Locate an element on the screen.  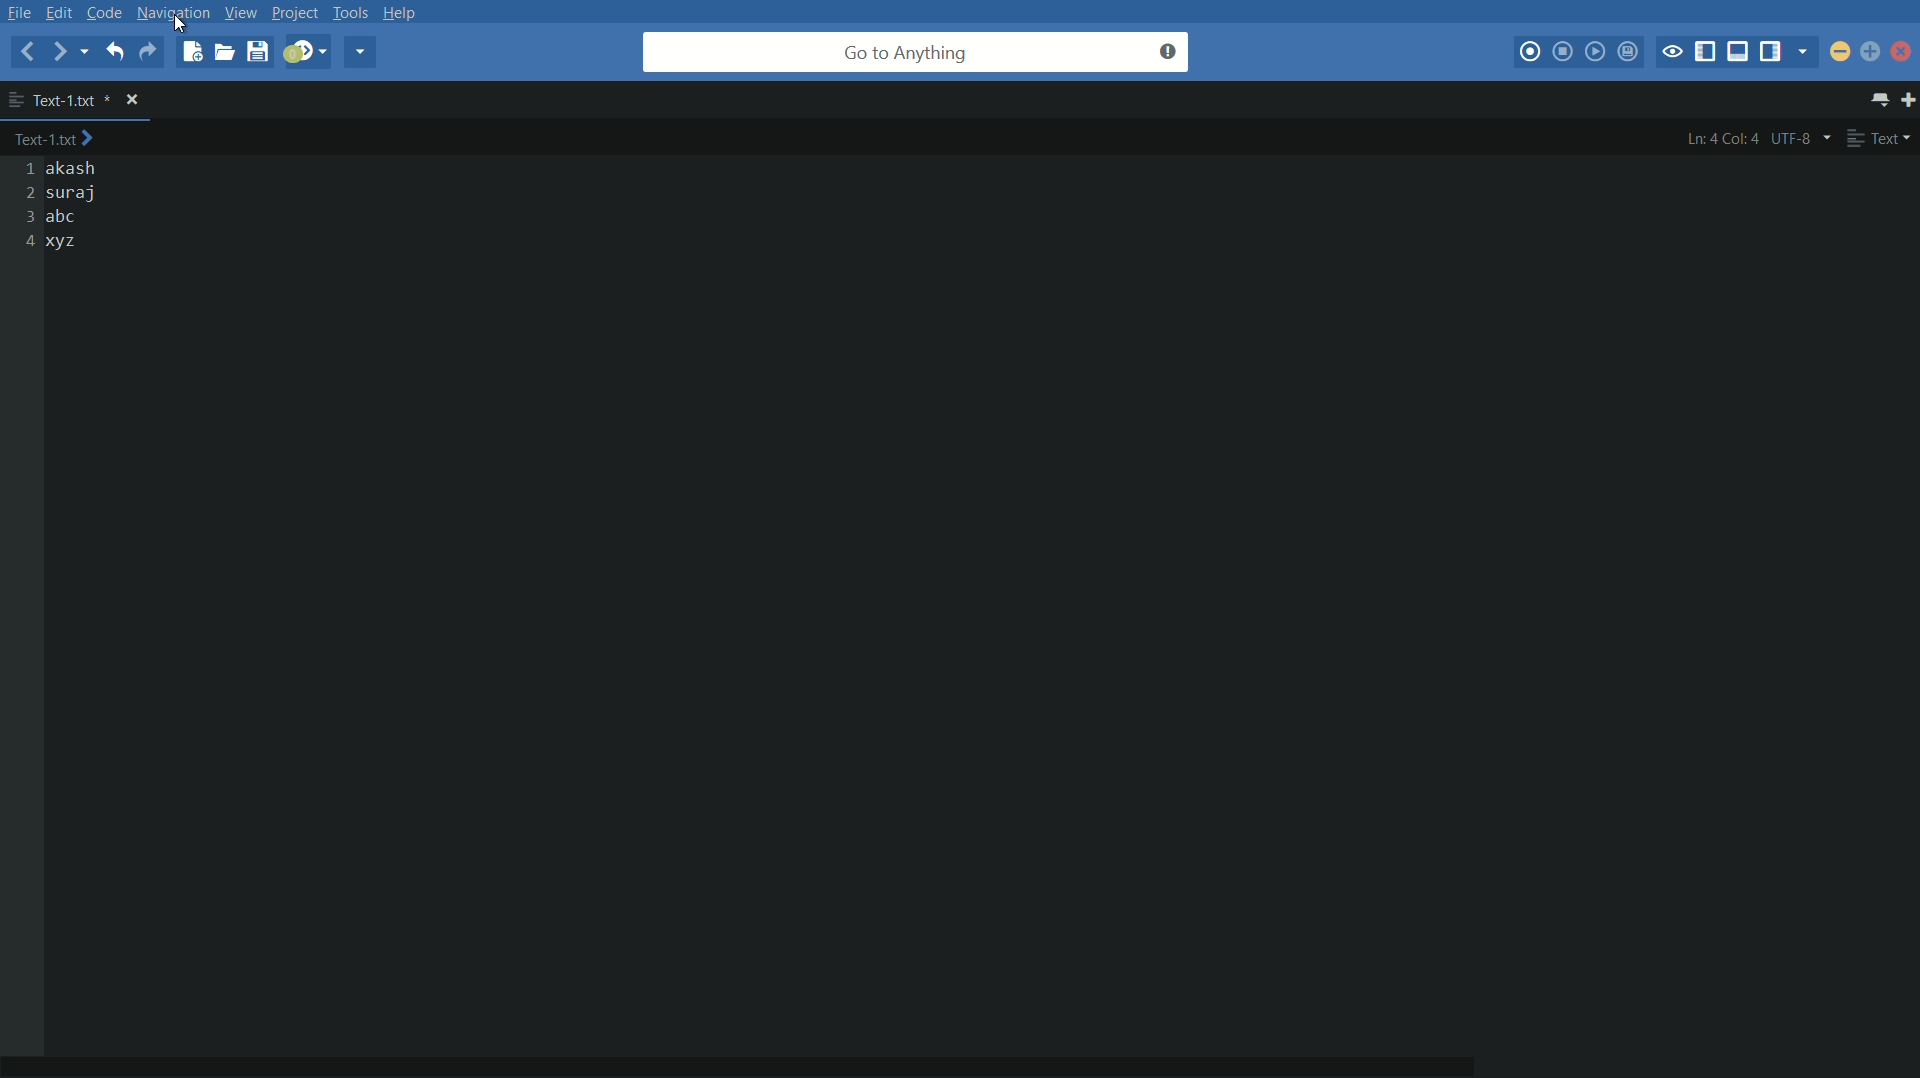
back is located at coordinates (27, 51).